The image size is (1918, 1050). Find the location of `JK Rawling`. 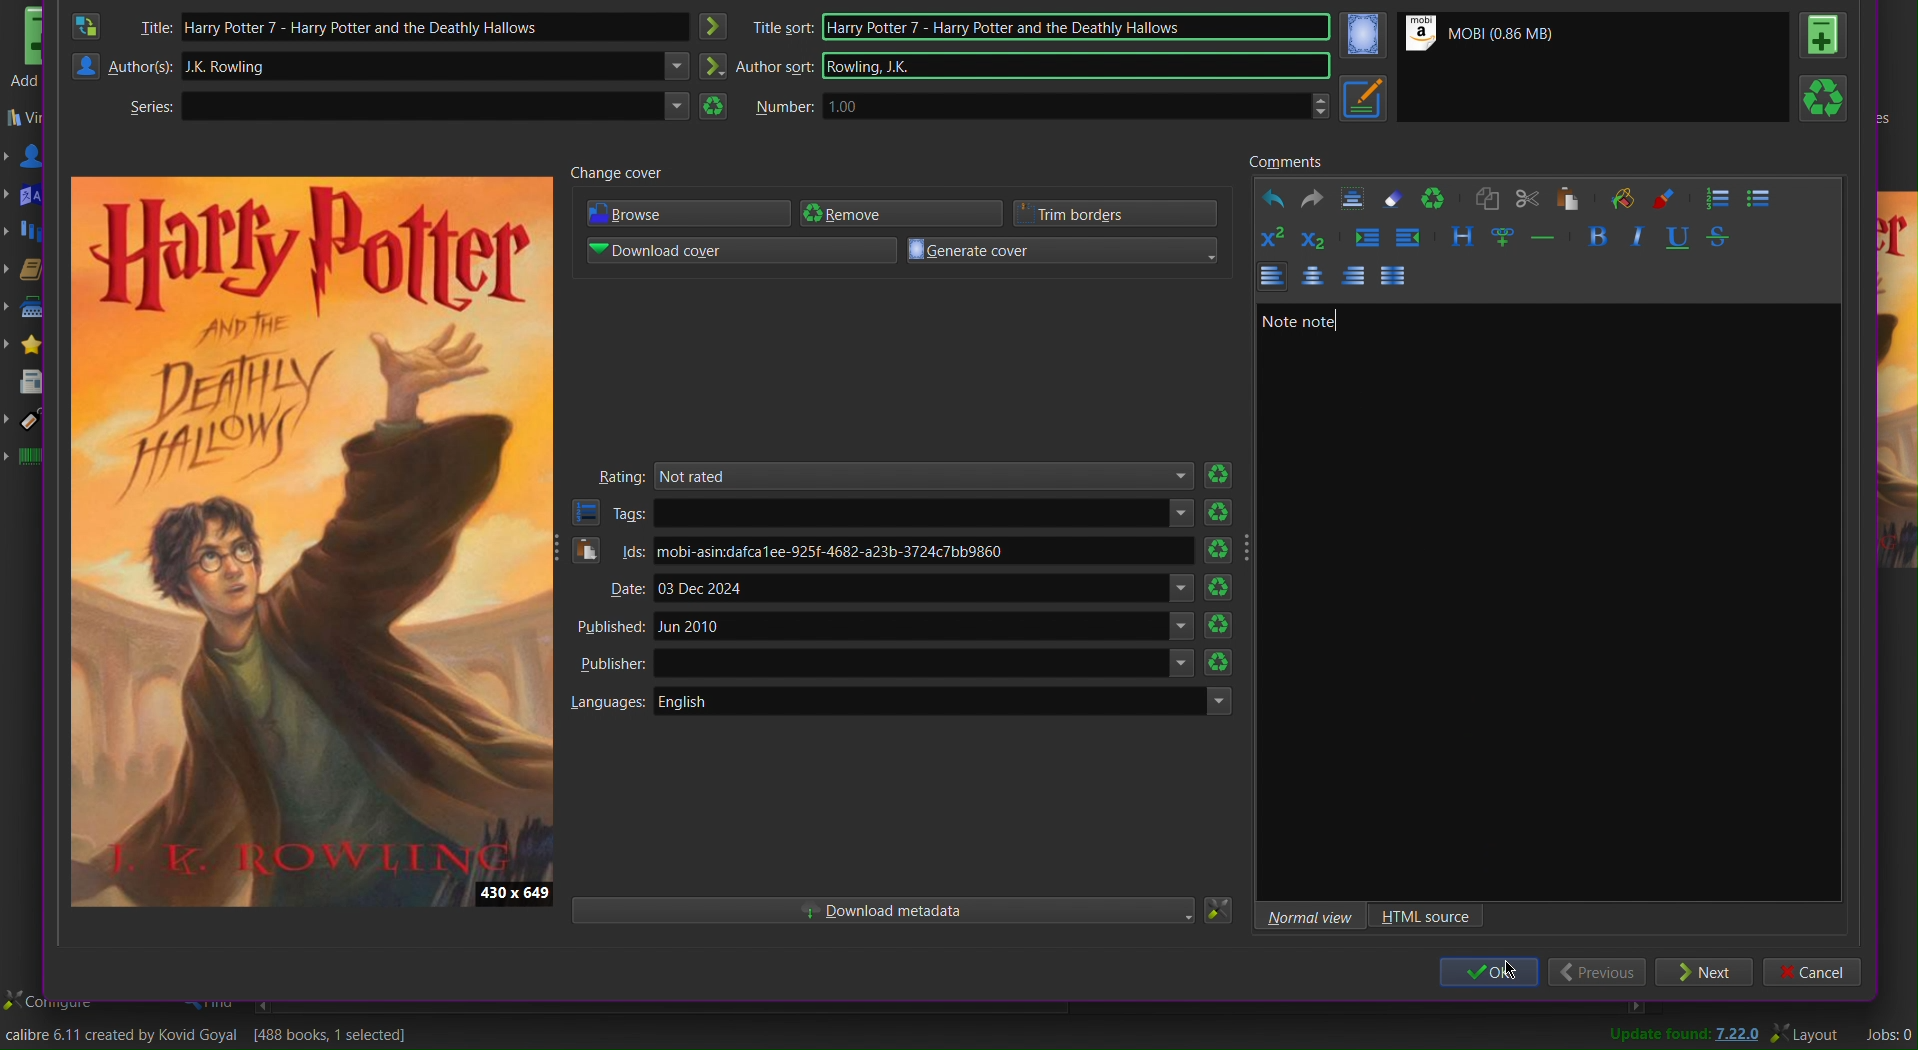

JK Rawling is located at coordinates (451, 68).